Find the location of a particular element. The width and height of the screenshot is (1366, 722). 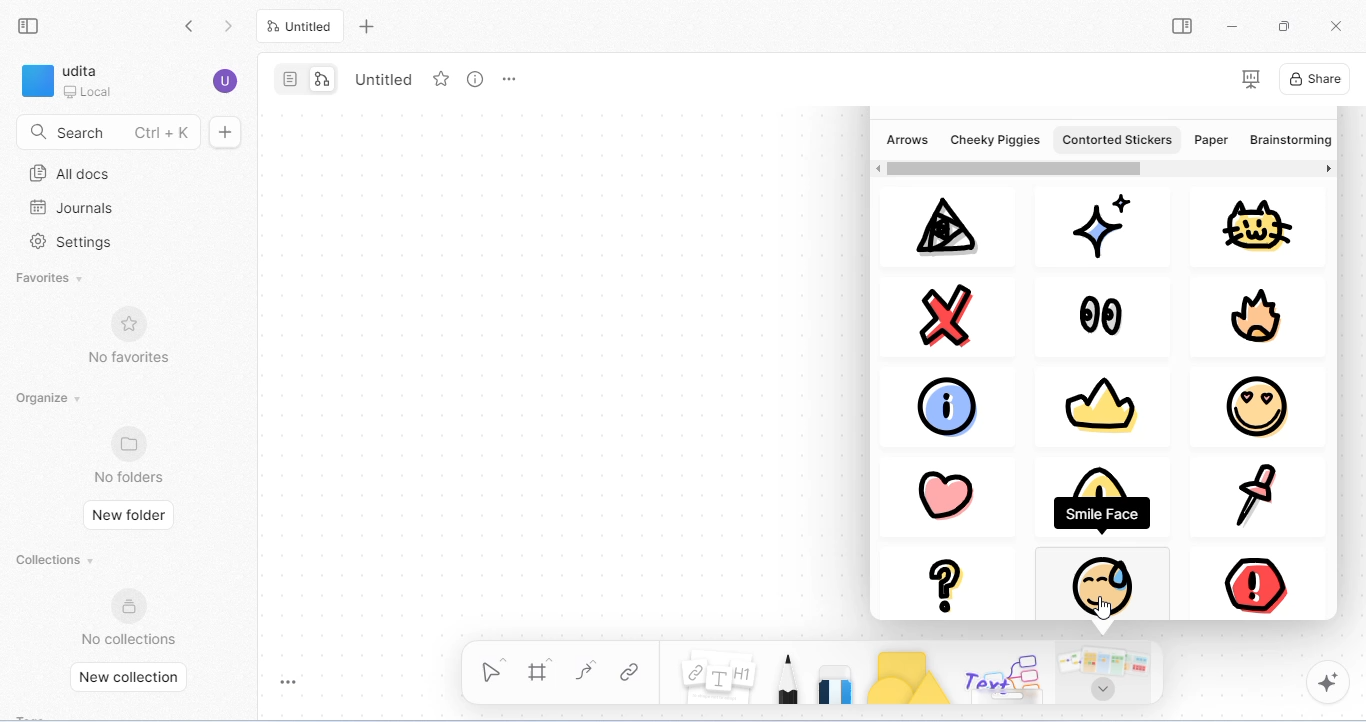

info is located at coordinates (955, 404).